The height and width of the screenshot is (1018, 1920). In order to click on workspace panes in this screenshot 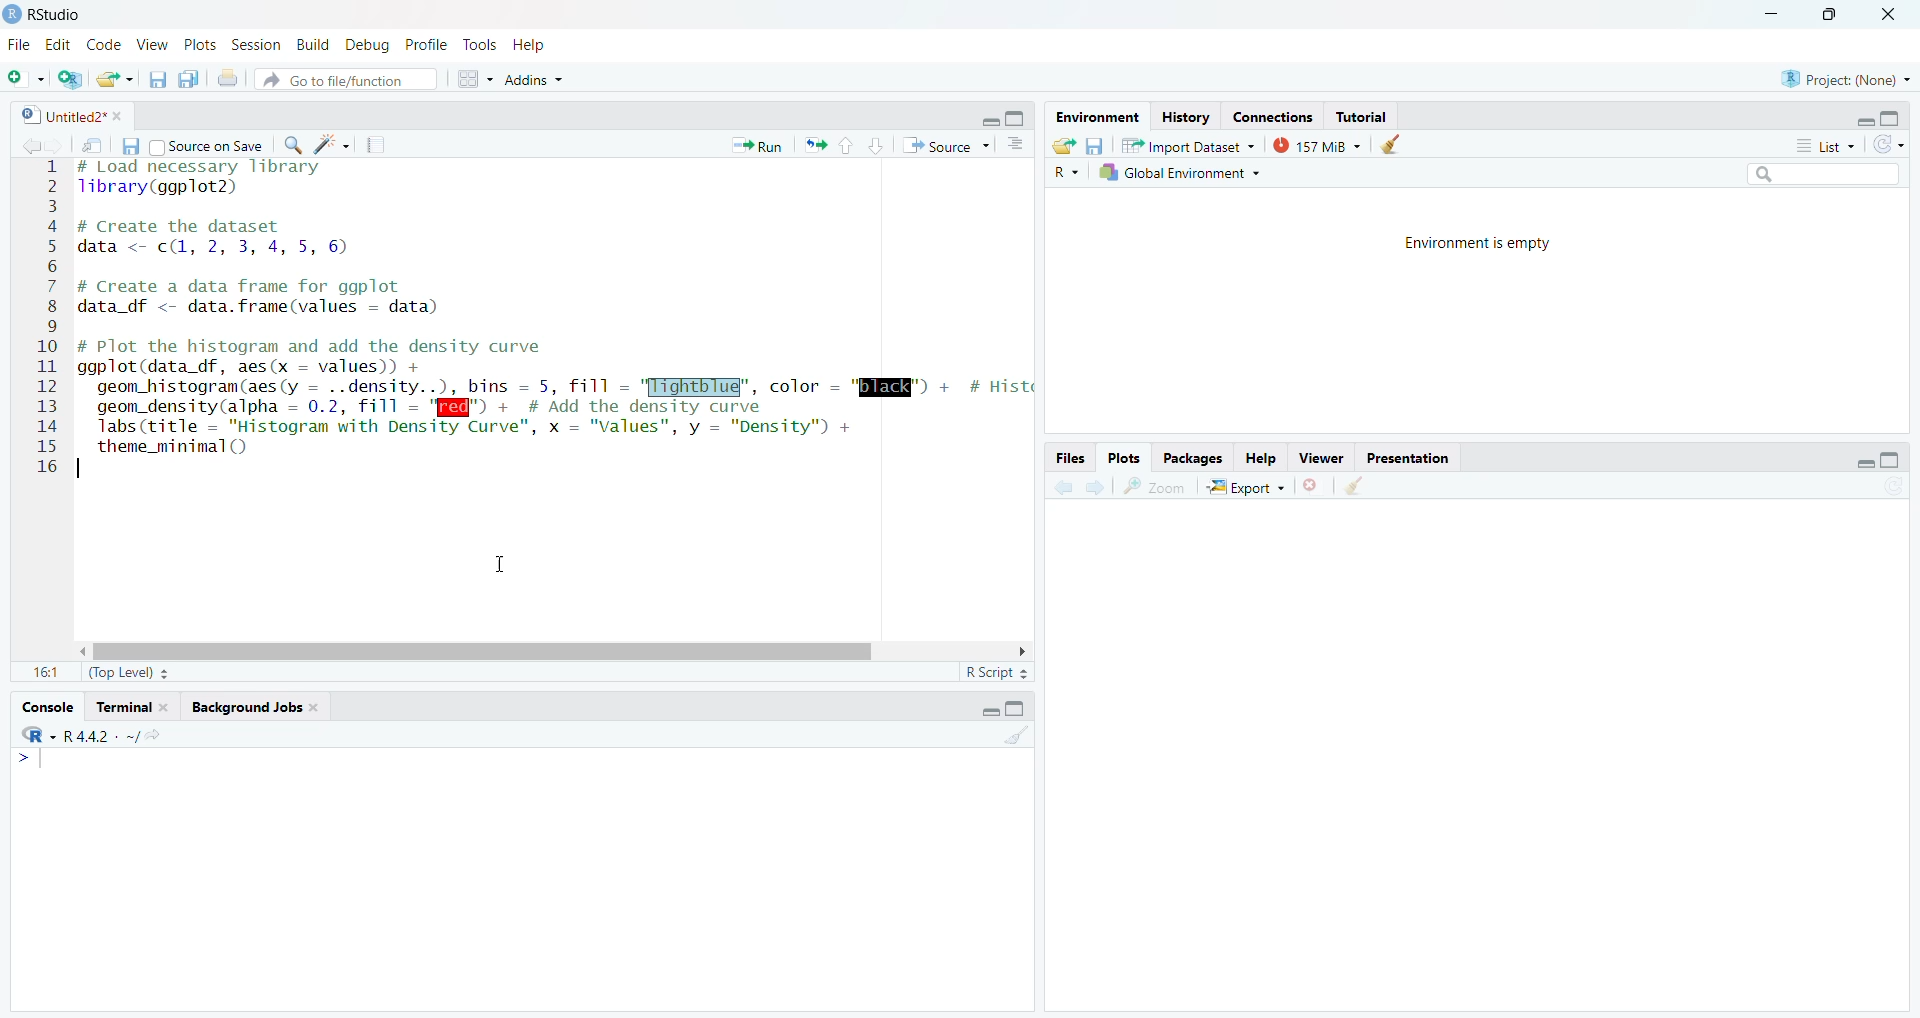, I will do `click(479, 78)`.